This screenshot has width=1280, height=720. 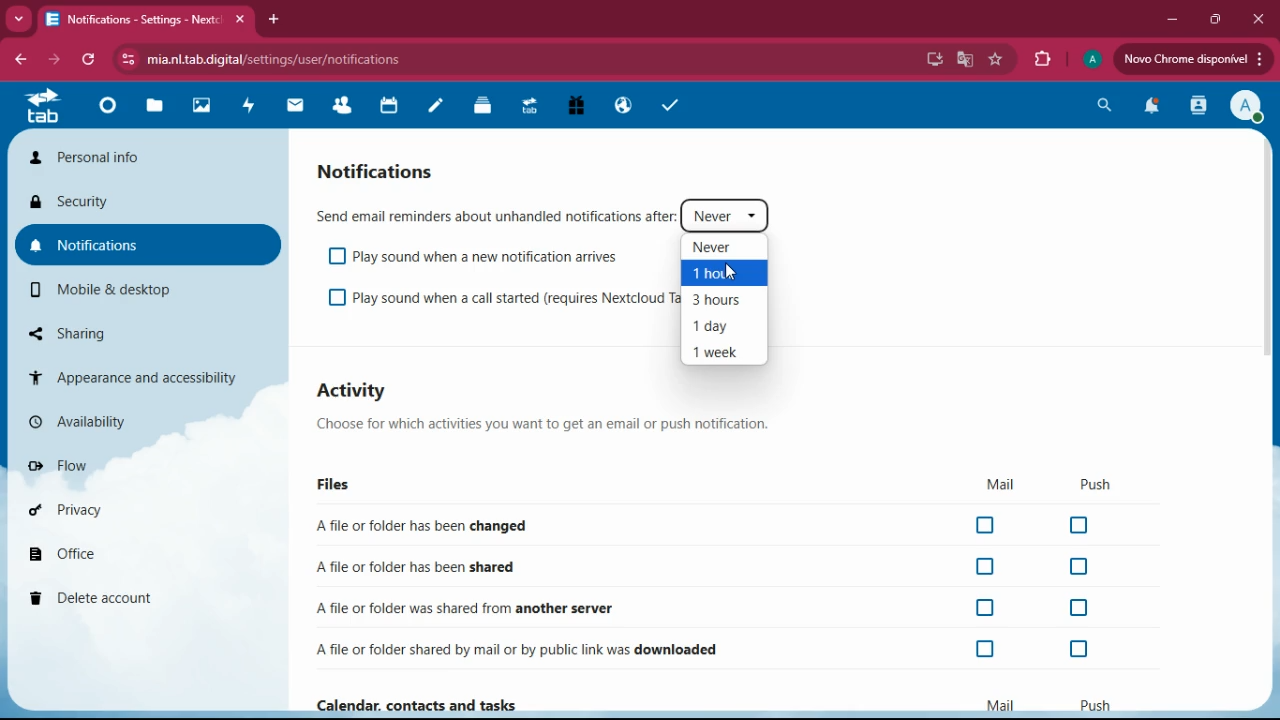 I want to click on mail, so click(x=1003, y=703).